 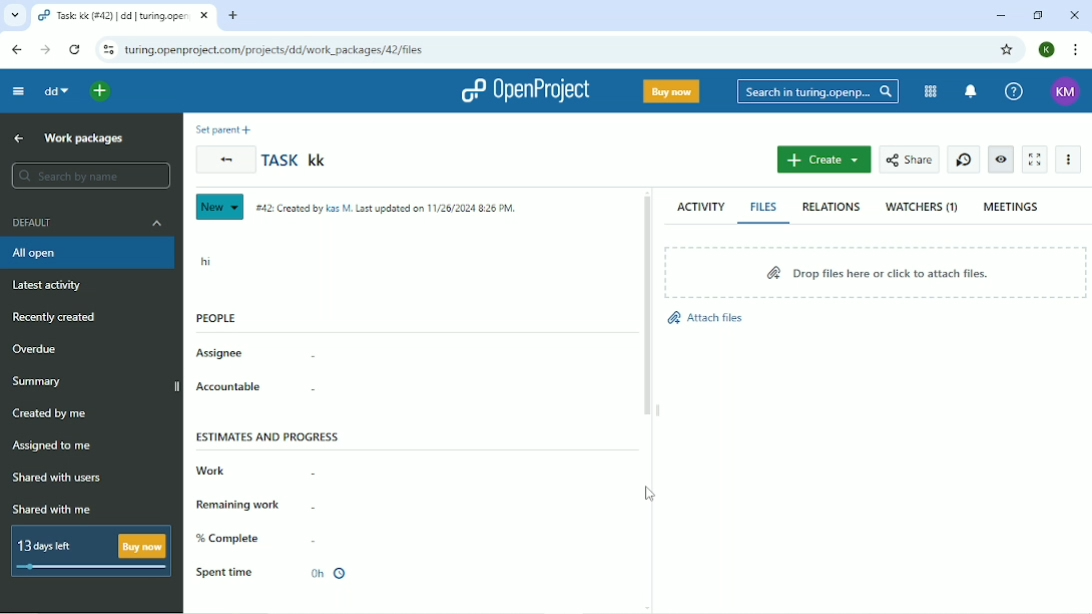 I want to click on turing.openproject.com/projects/dd/work_packages/42/files, so click(x=277, y=50).